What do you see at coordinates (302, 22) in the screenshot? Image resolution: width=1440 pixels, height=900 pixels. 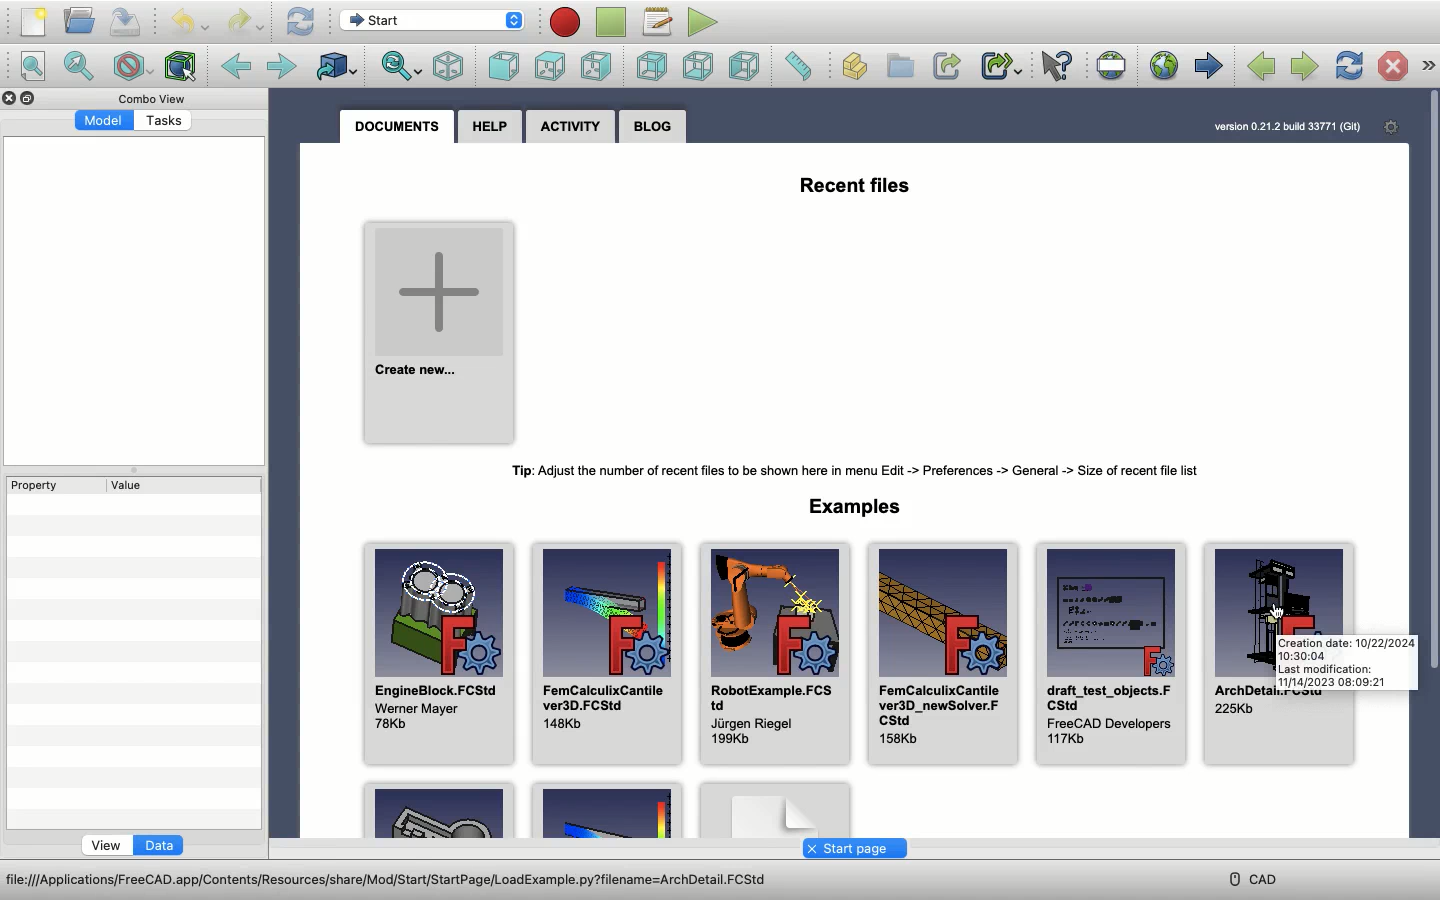 I see `Refresh` at bounding box center [302, 22].